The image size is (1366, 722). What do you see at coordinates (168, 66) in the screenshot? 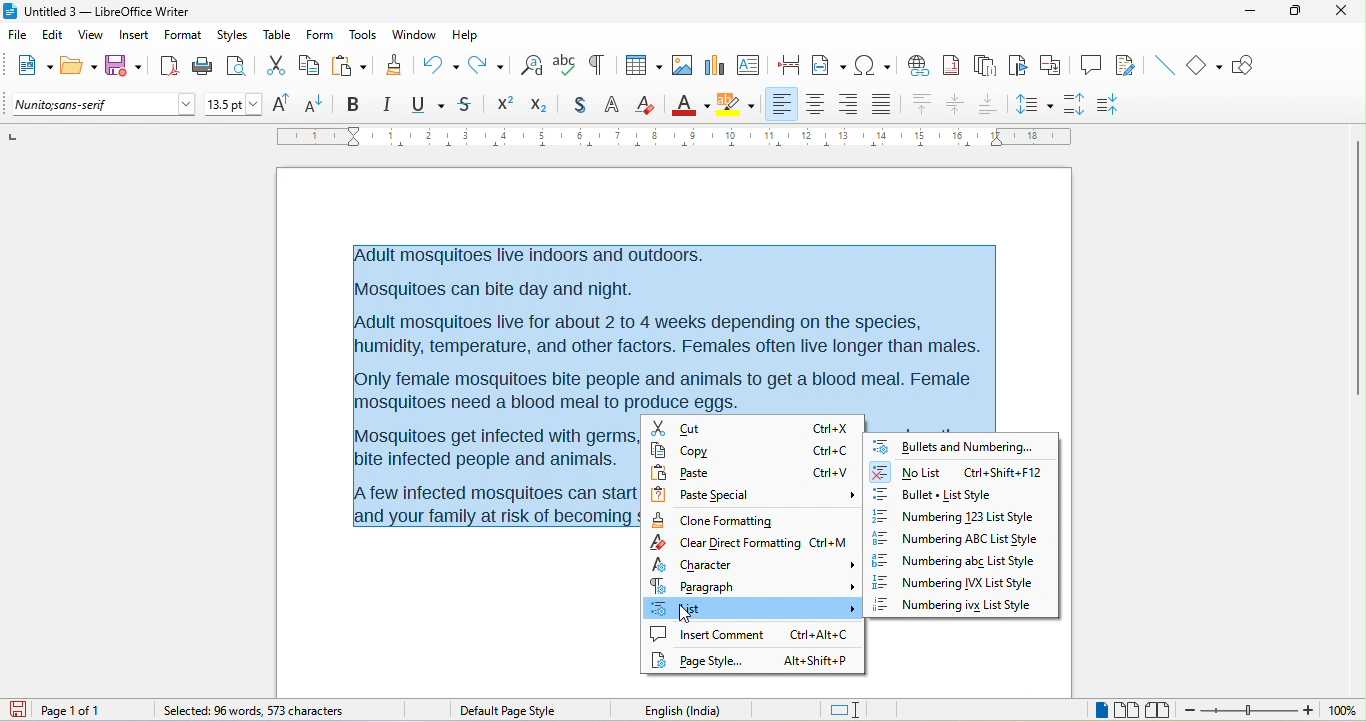
I see `export directly as pdf` at bounding box center [168, 66].